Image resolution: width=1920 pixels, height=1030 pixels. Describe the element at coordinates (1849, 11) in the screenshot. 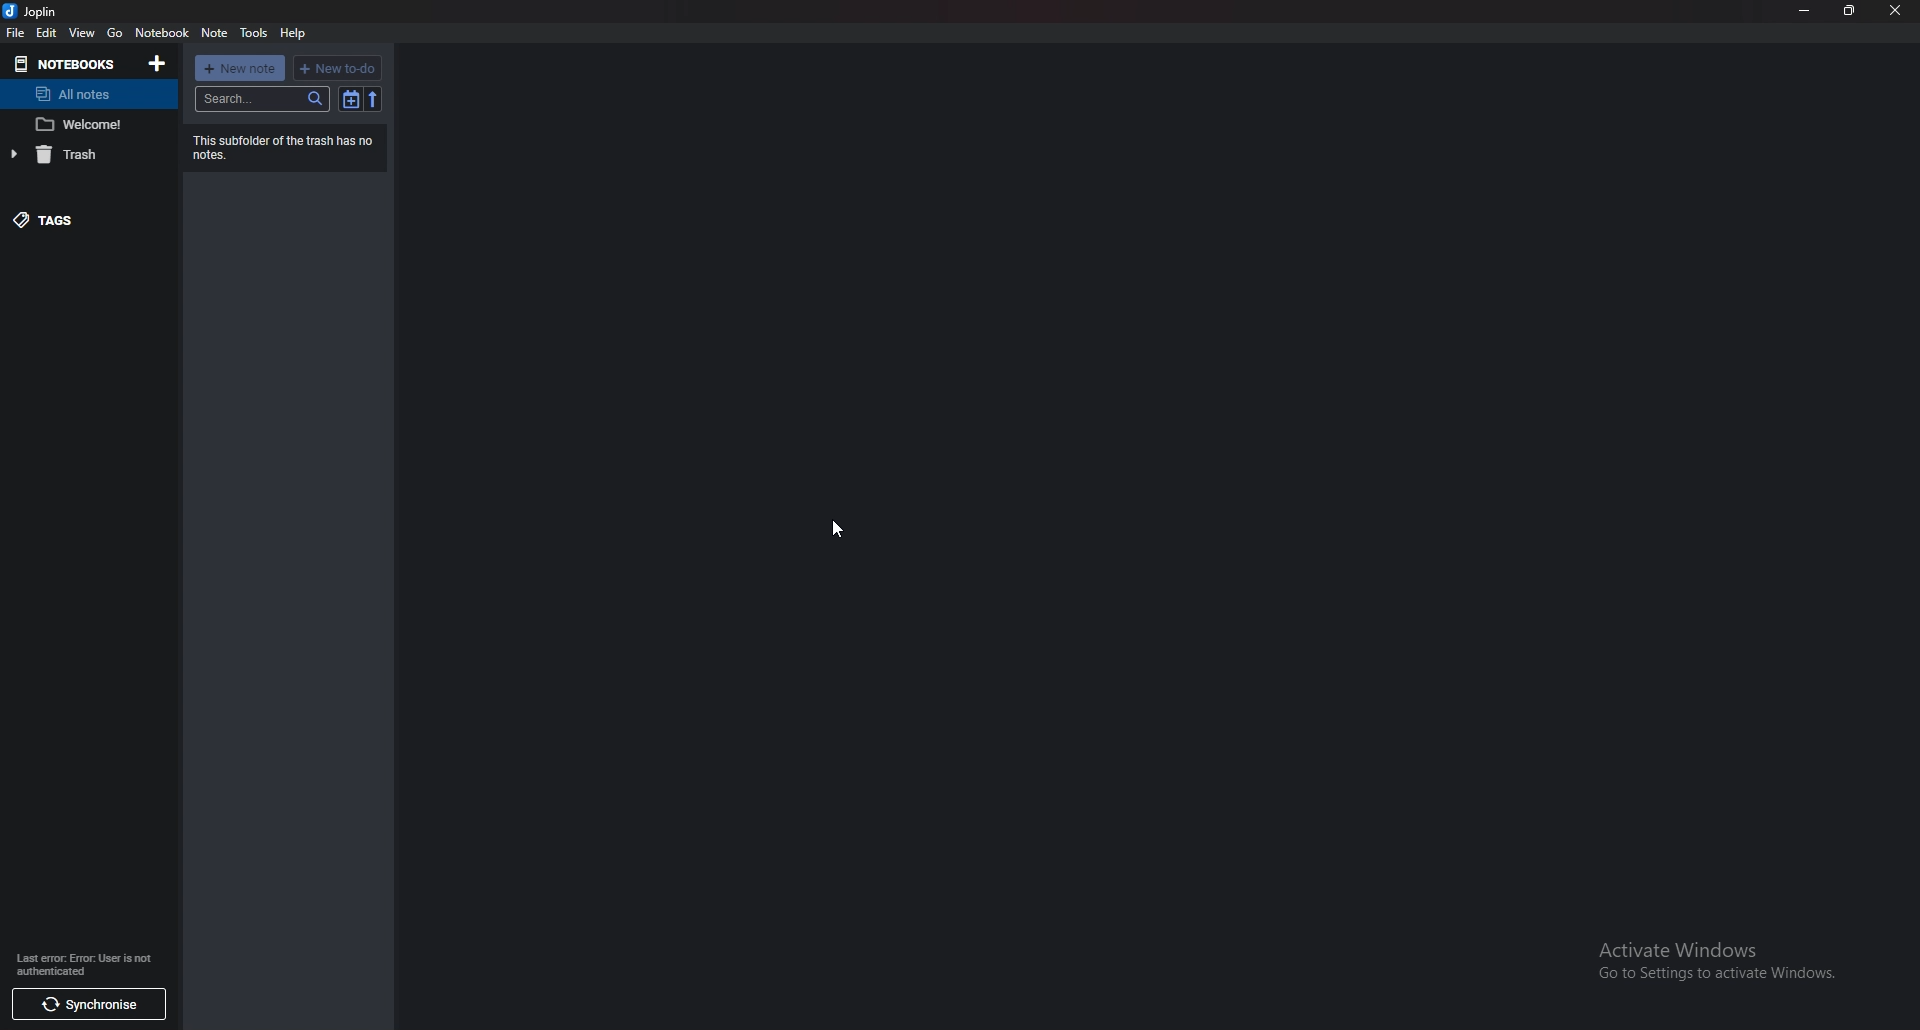

I see `Resize` at that location.